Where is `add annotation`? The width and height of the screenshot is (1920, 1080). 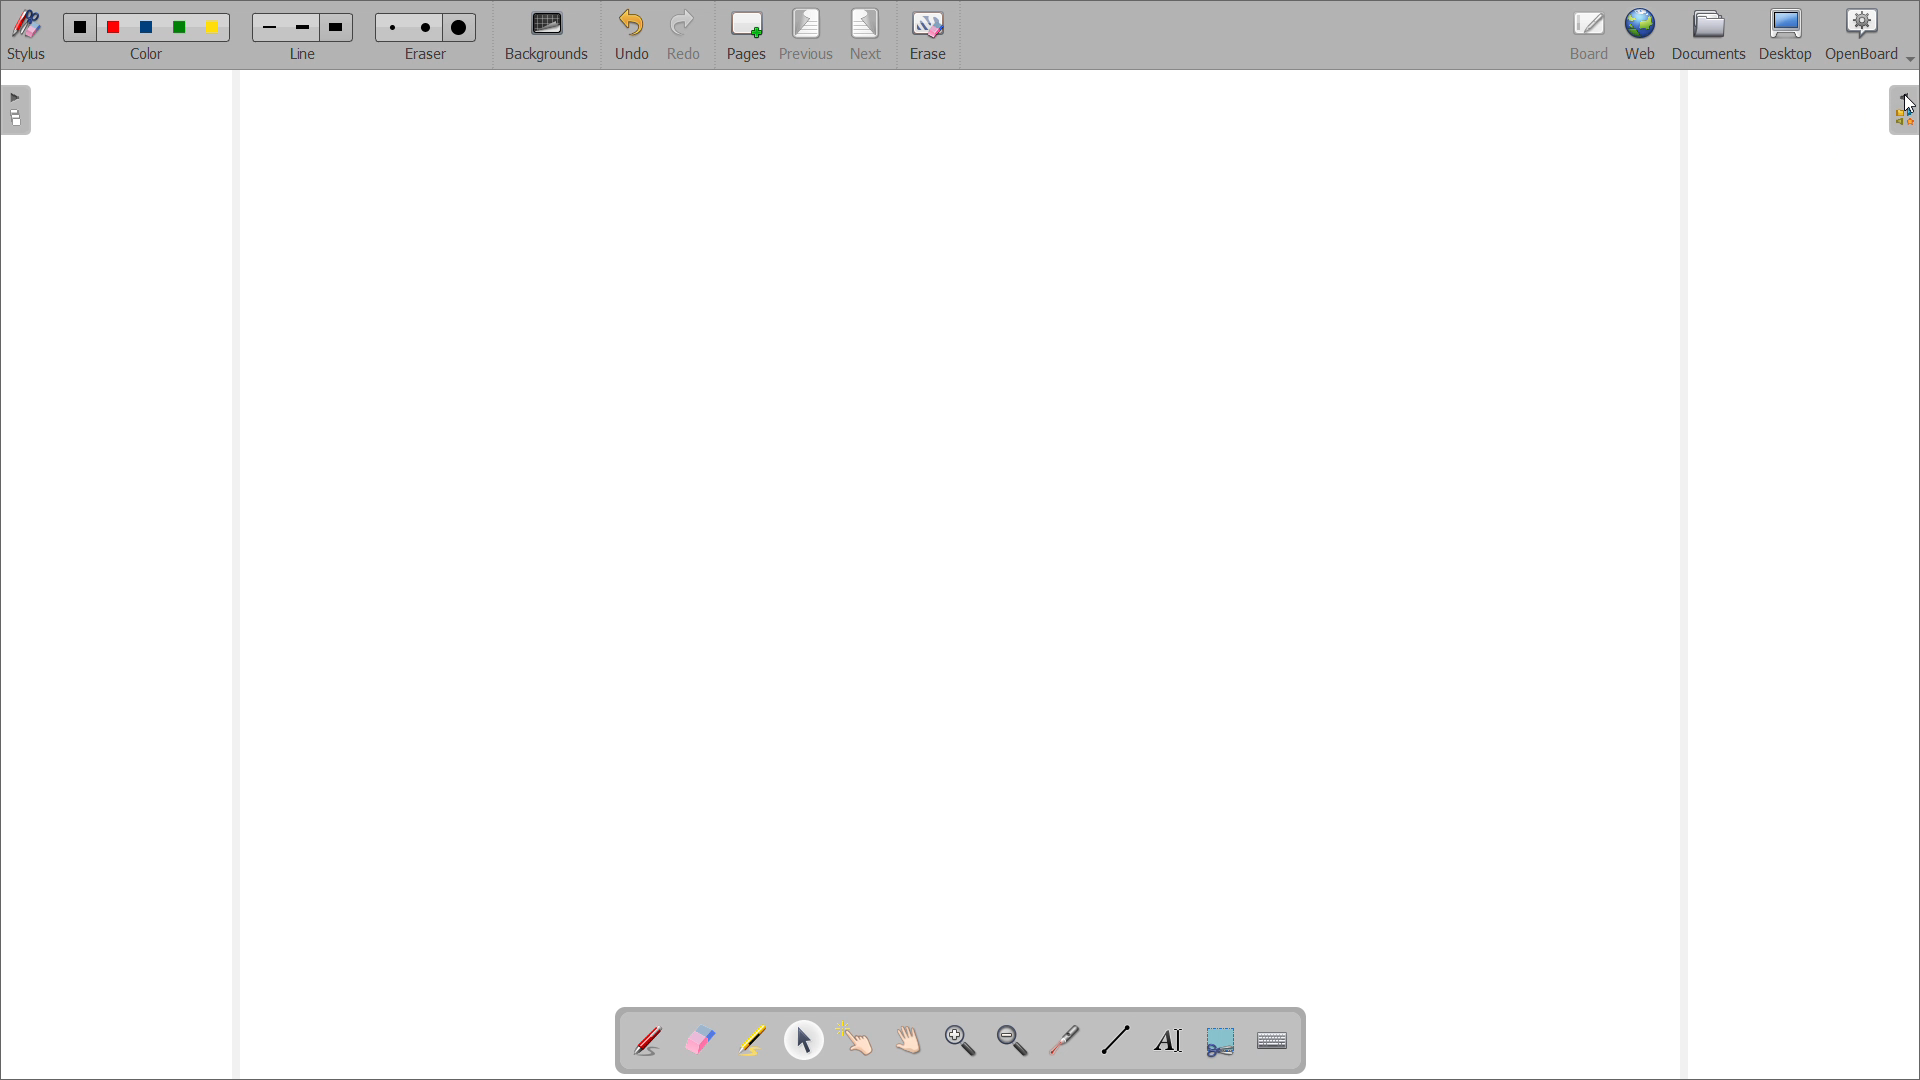
add annotation is located at coordinates (648, 1041).